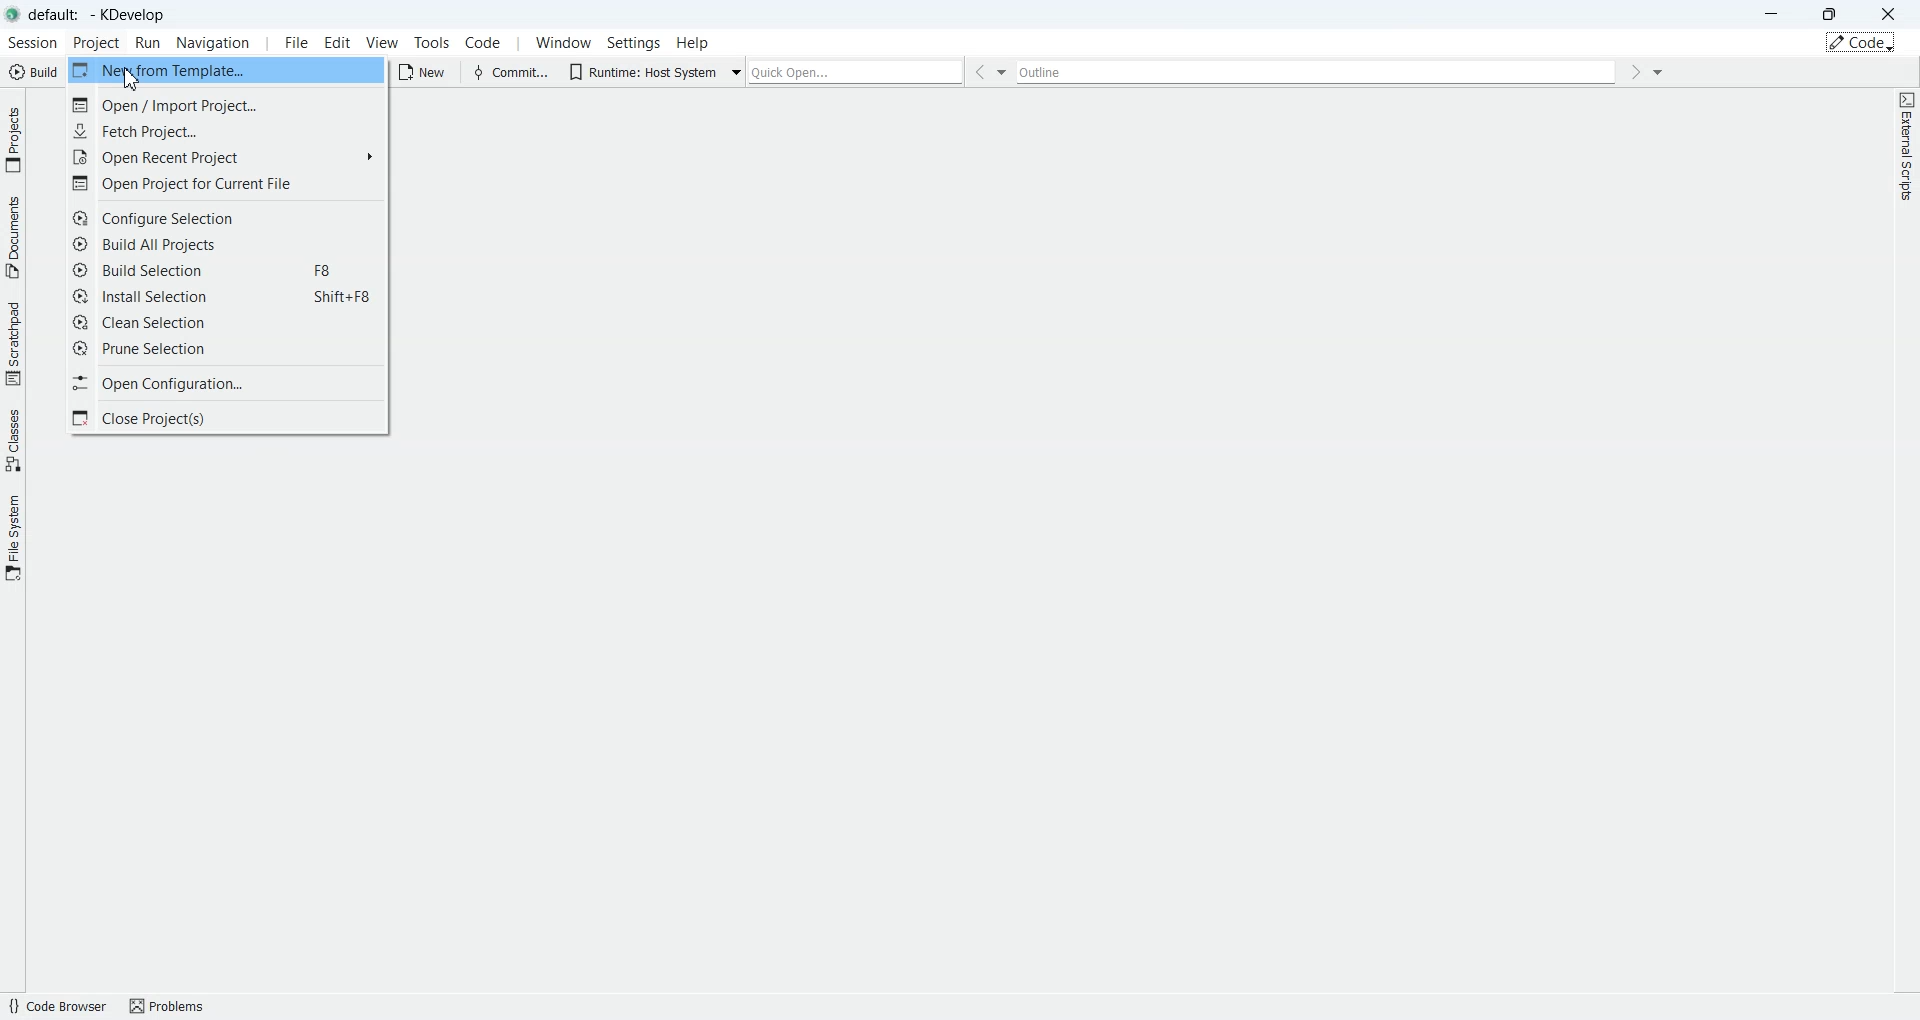 This screenshot has height=1020, width=1920. I want to click on Code, so click(1861, 42).